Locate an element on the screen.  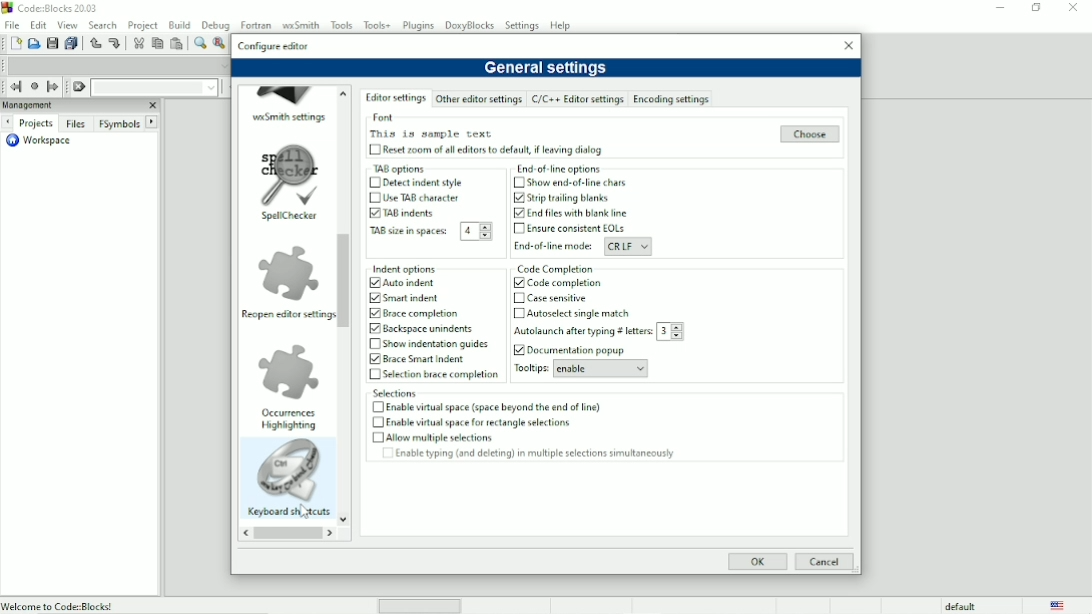
Brace Smart indent is located at coordinates (425, 359).